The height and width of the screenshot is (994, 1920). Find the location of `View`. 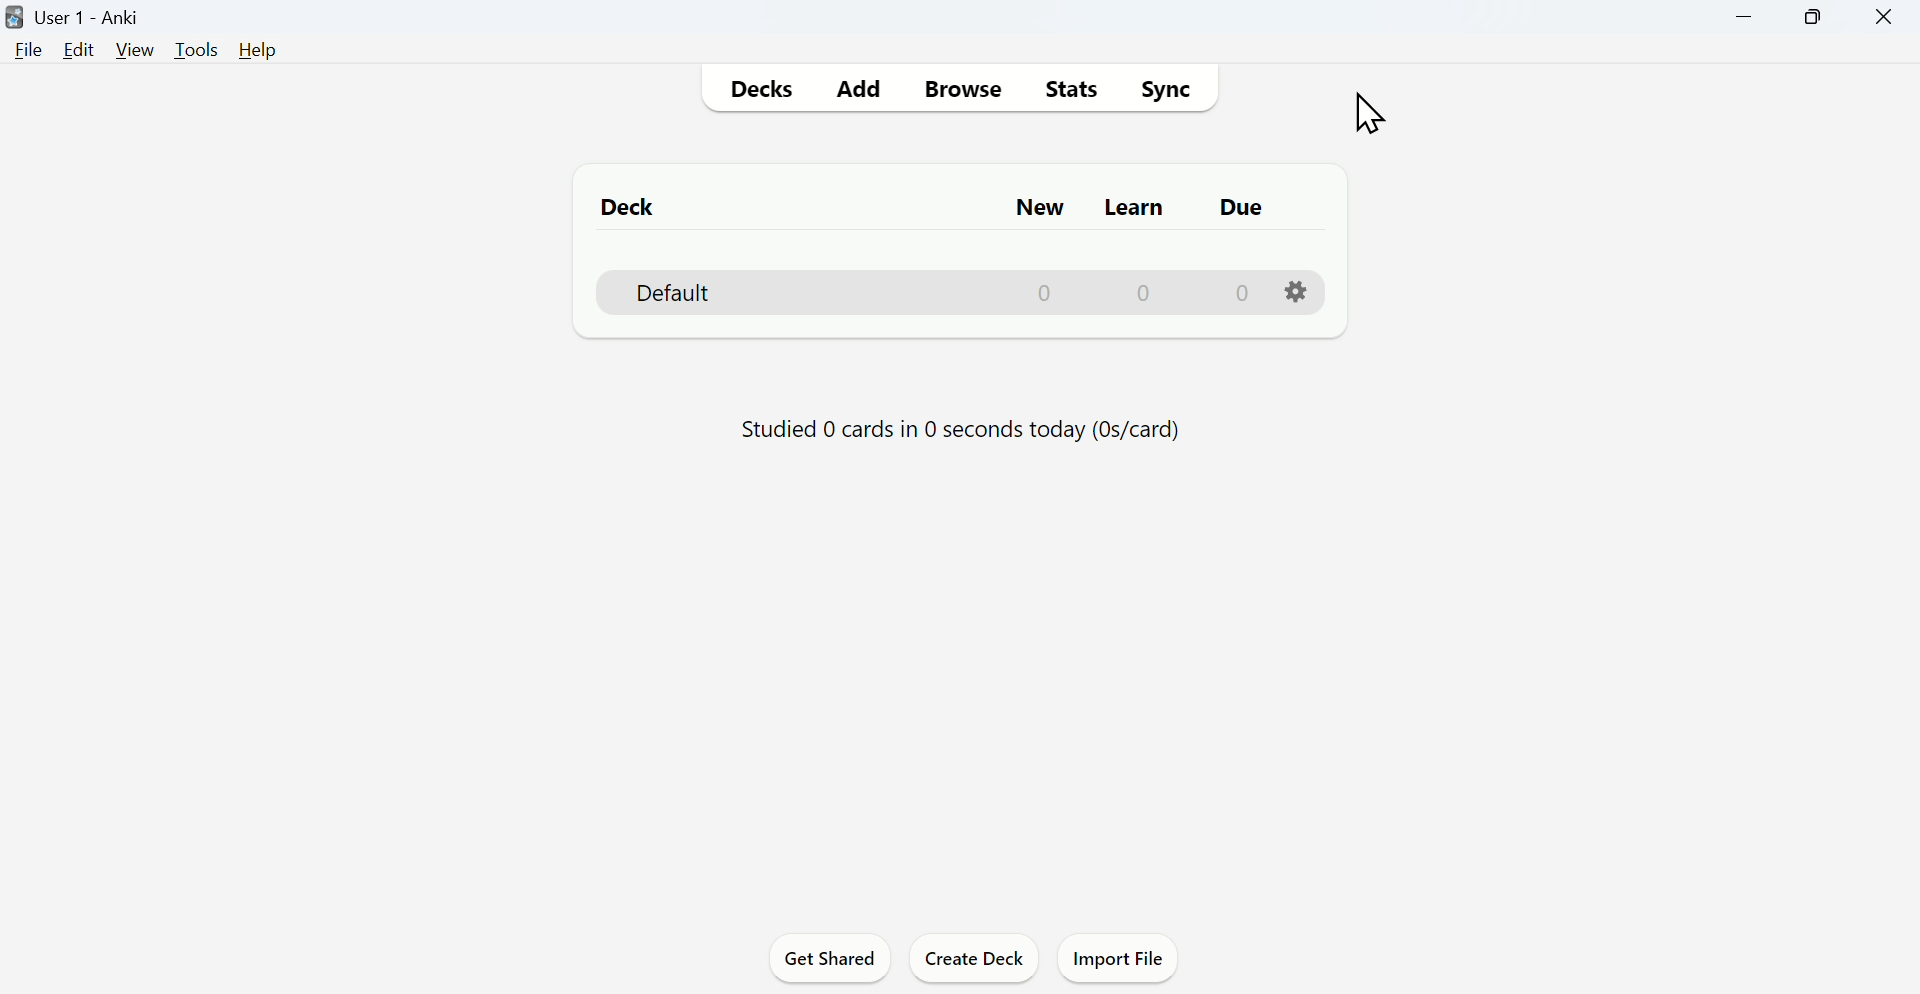

View is located at coordinates (135, 50).